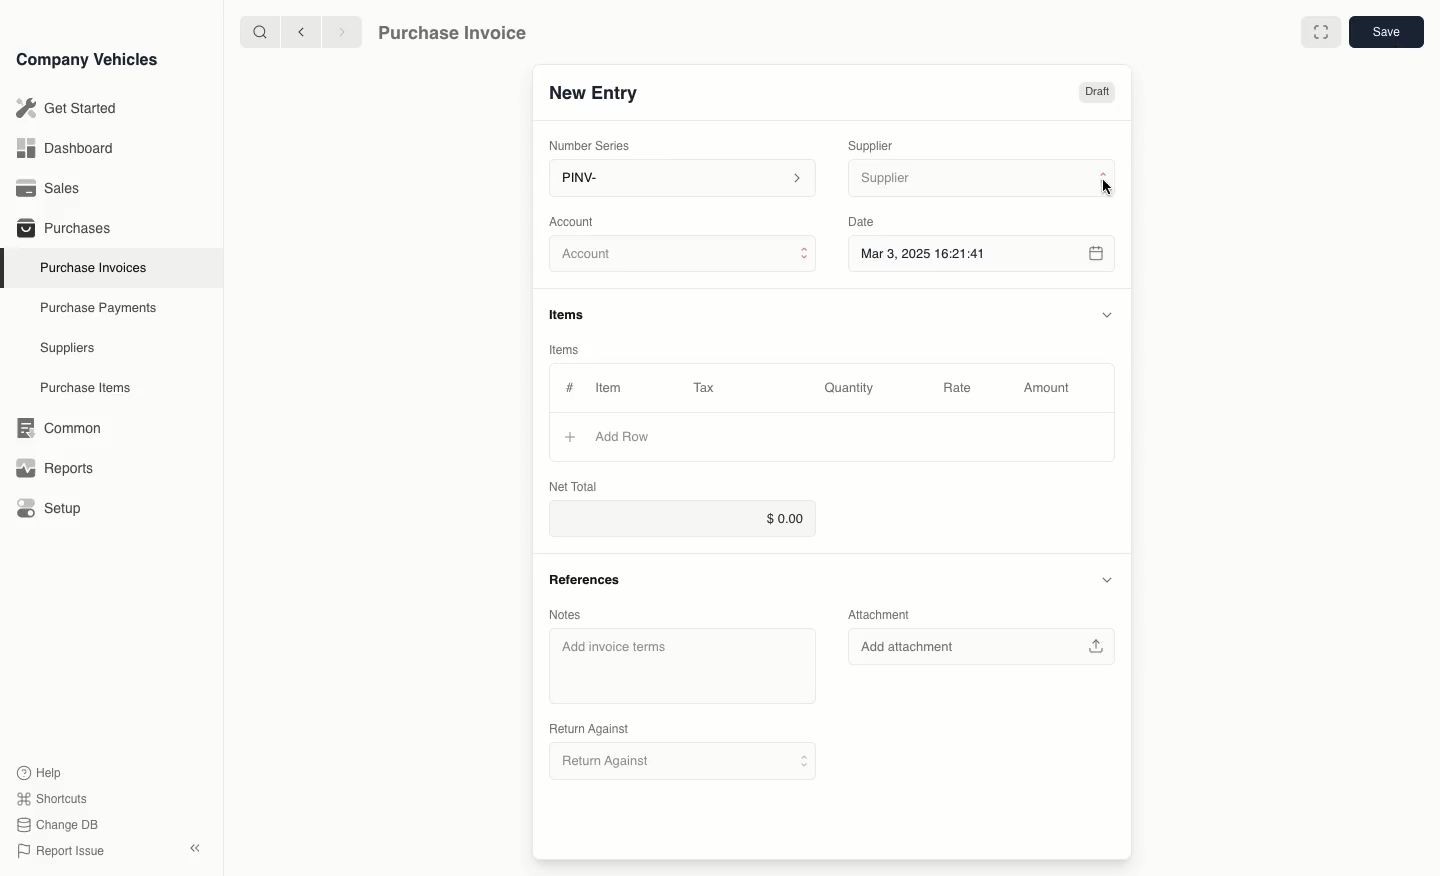 The width and height of the screenshot is (1440, 876). I want to click on Common, so click(54, 428).